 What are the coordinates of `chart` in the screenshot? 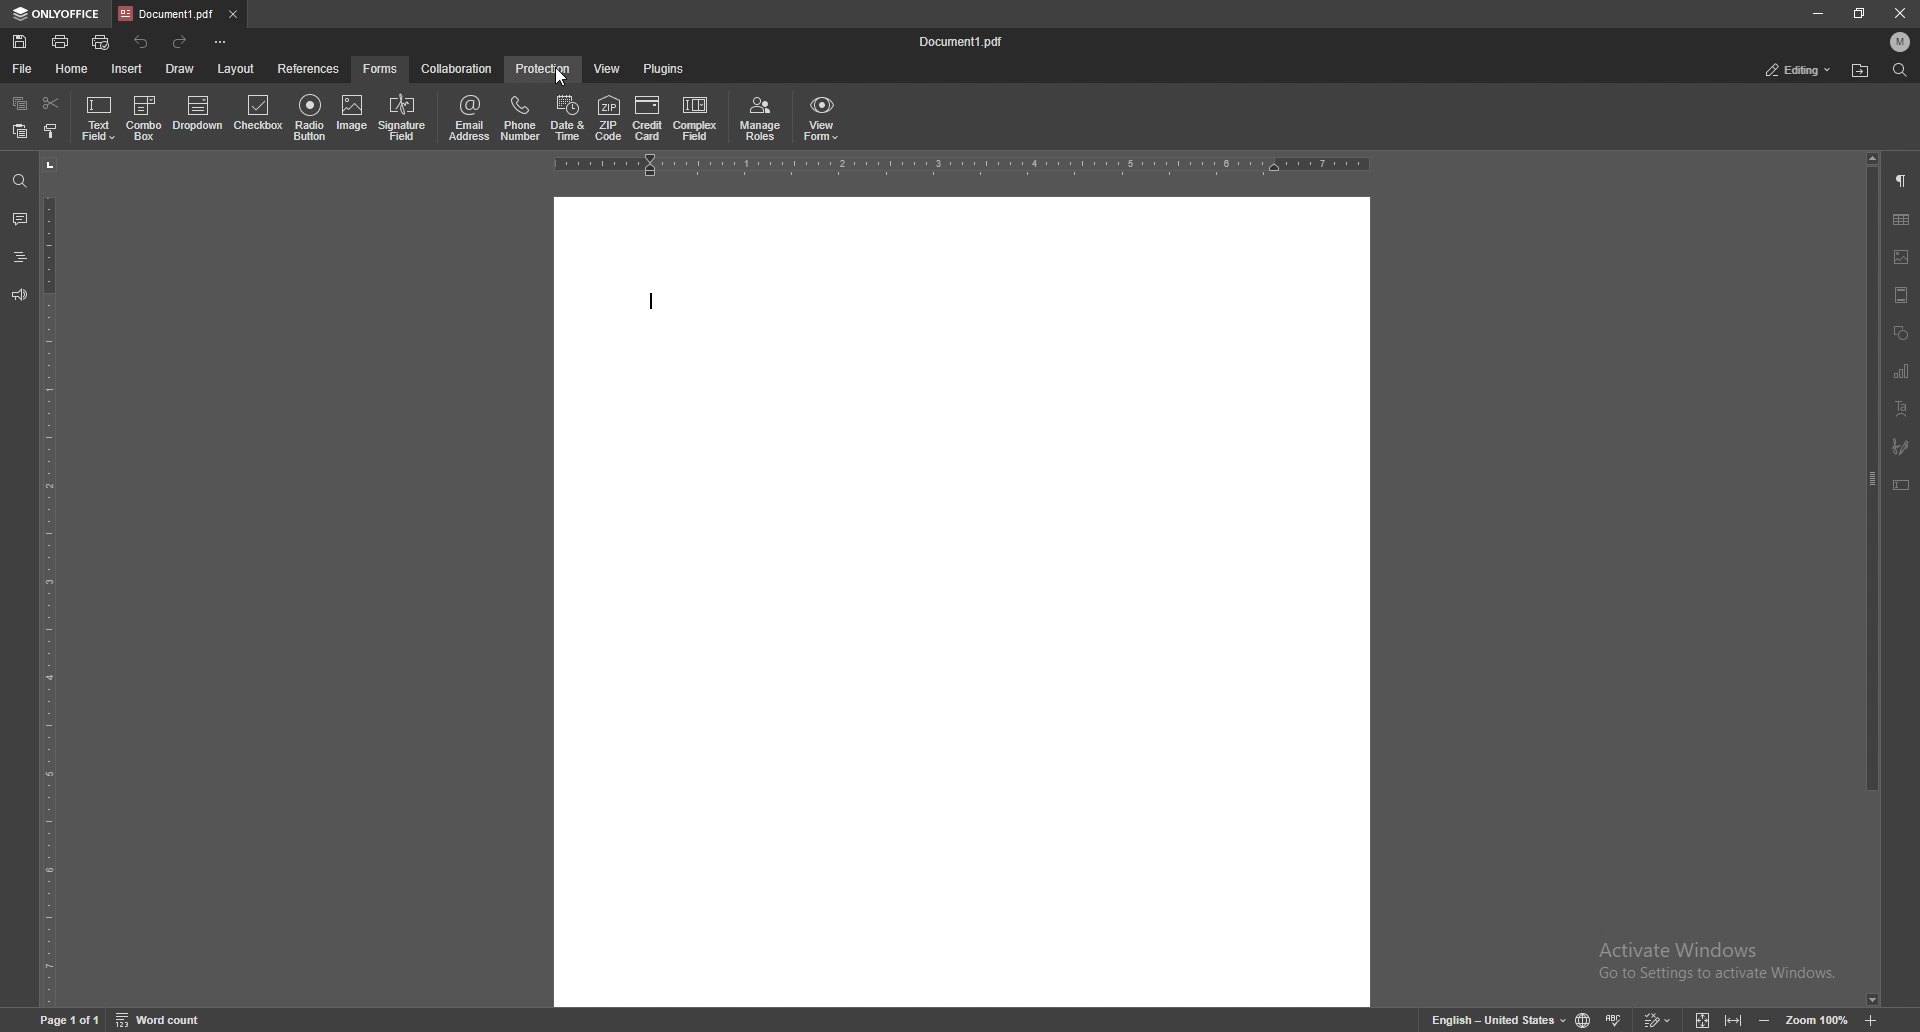 It's located at (1902, 370).